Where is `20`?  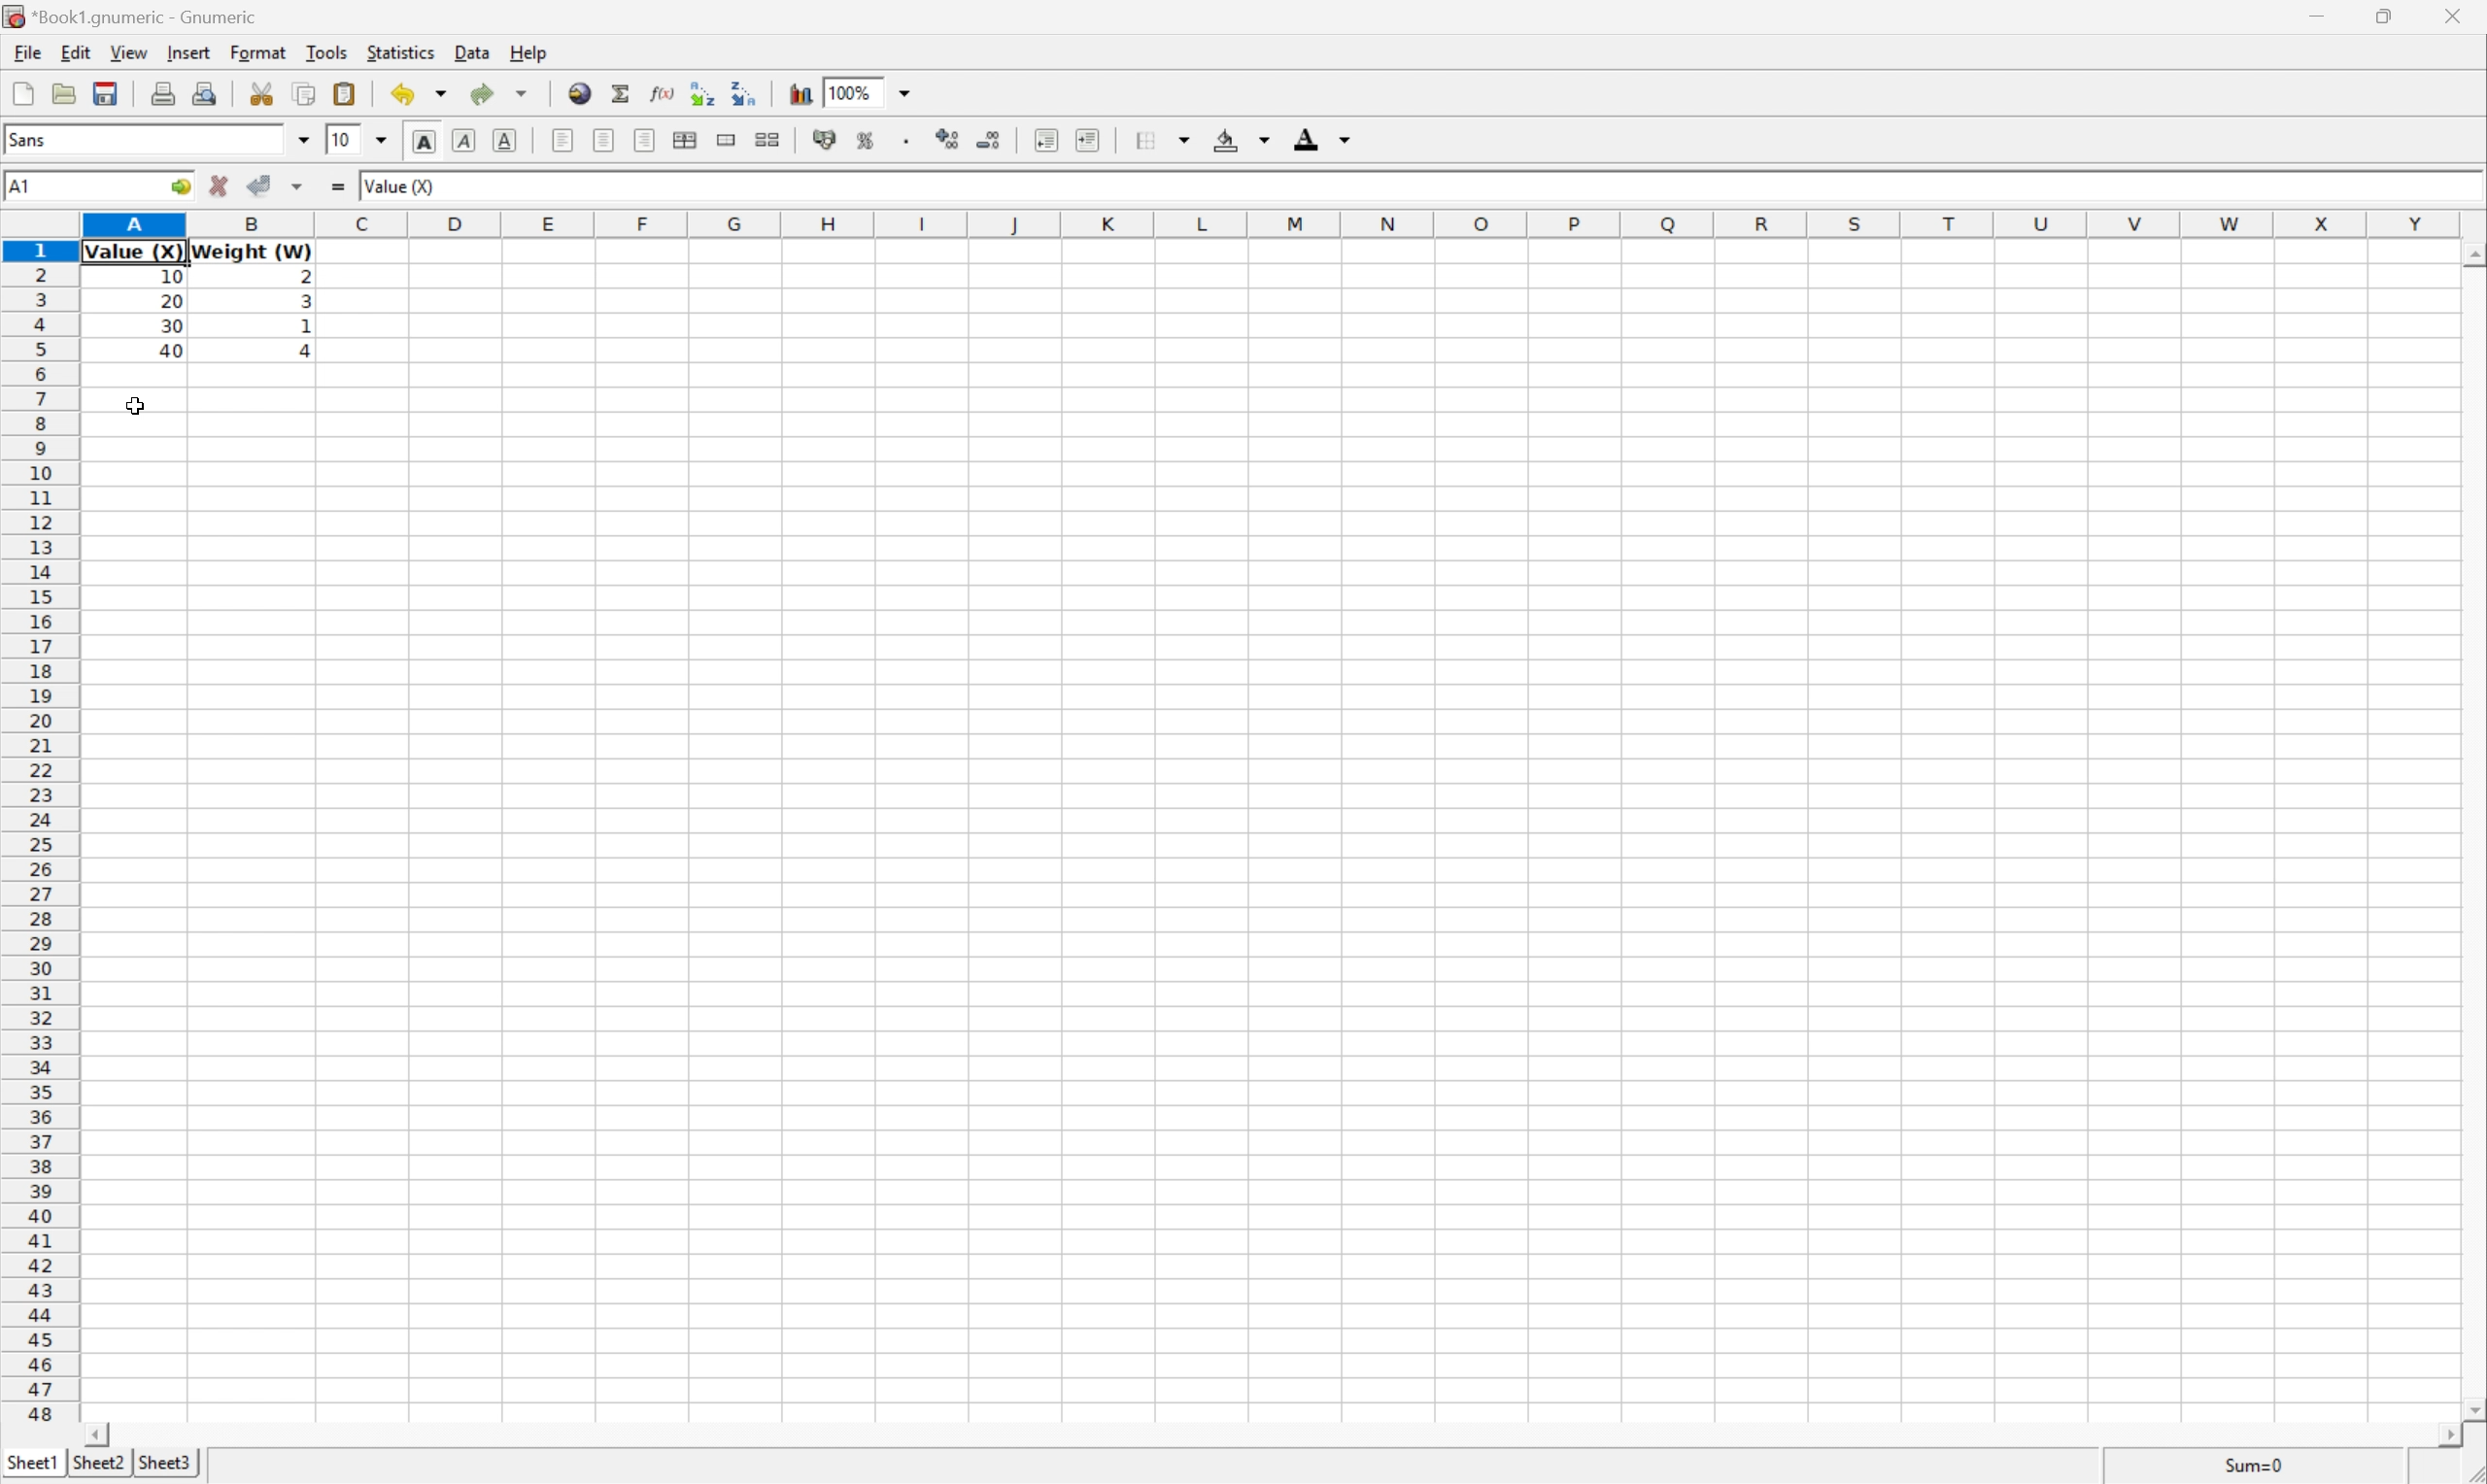
20 is located at coordinates (173, 298).